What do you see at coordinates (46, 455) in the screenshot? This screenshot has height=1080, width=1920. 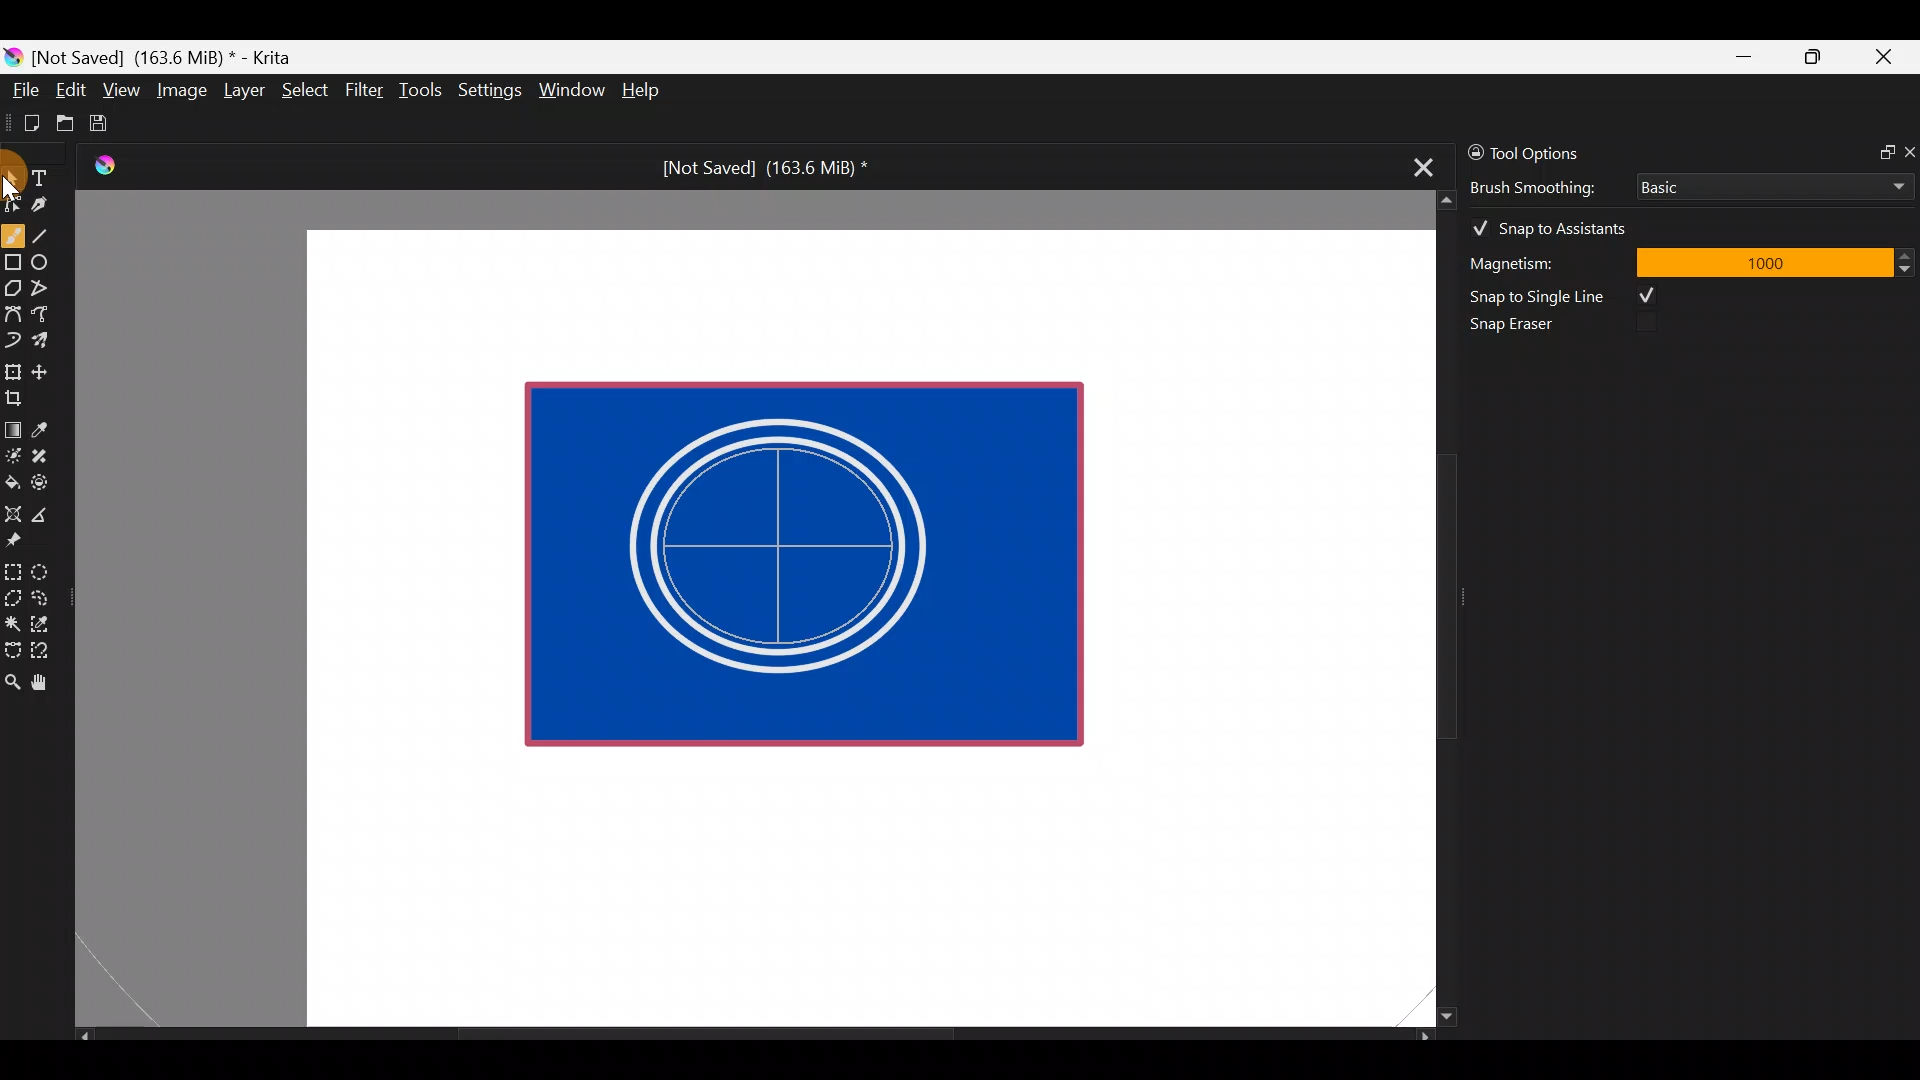 I see `Smart patch tool` at bounding box center [46, 455].